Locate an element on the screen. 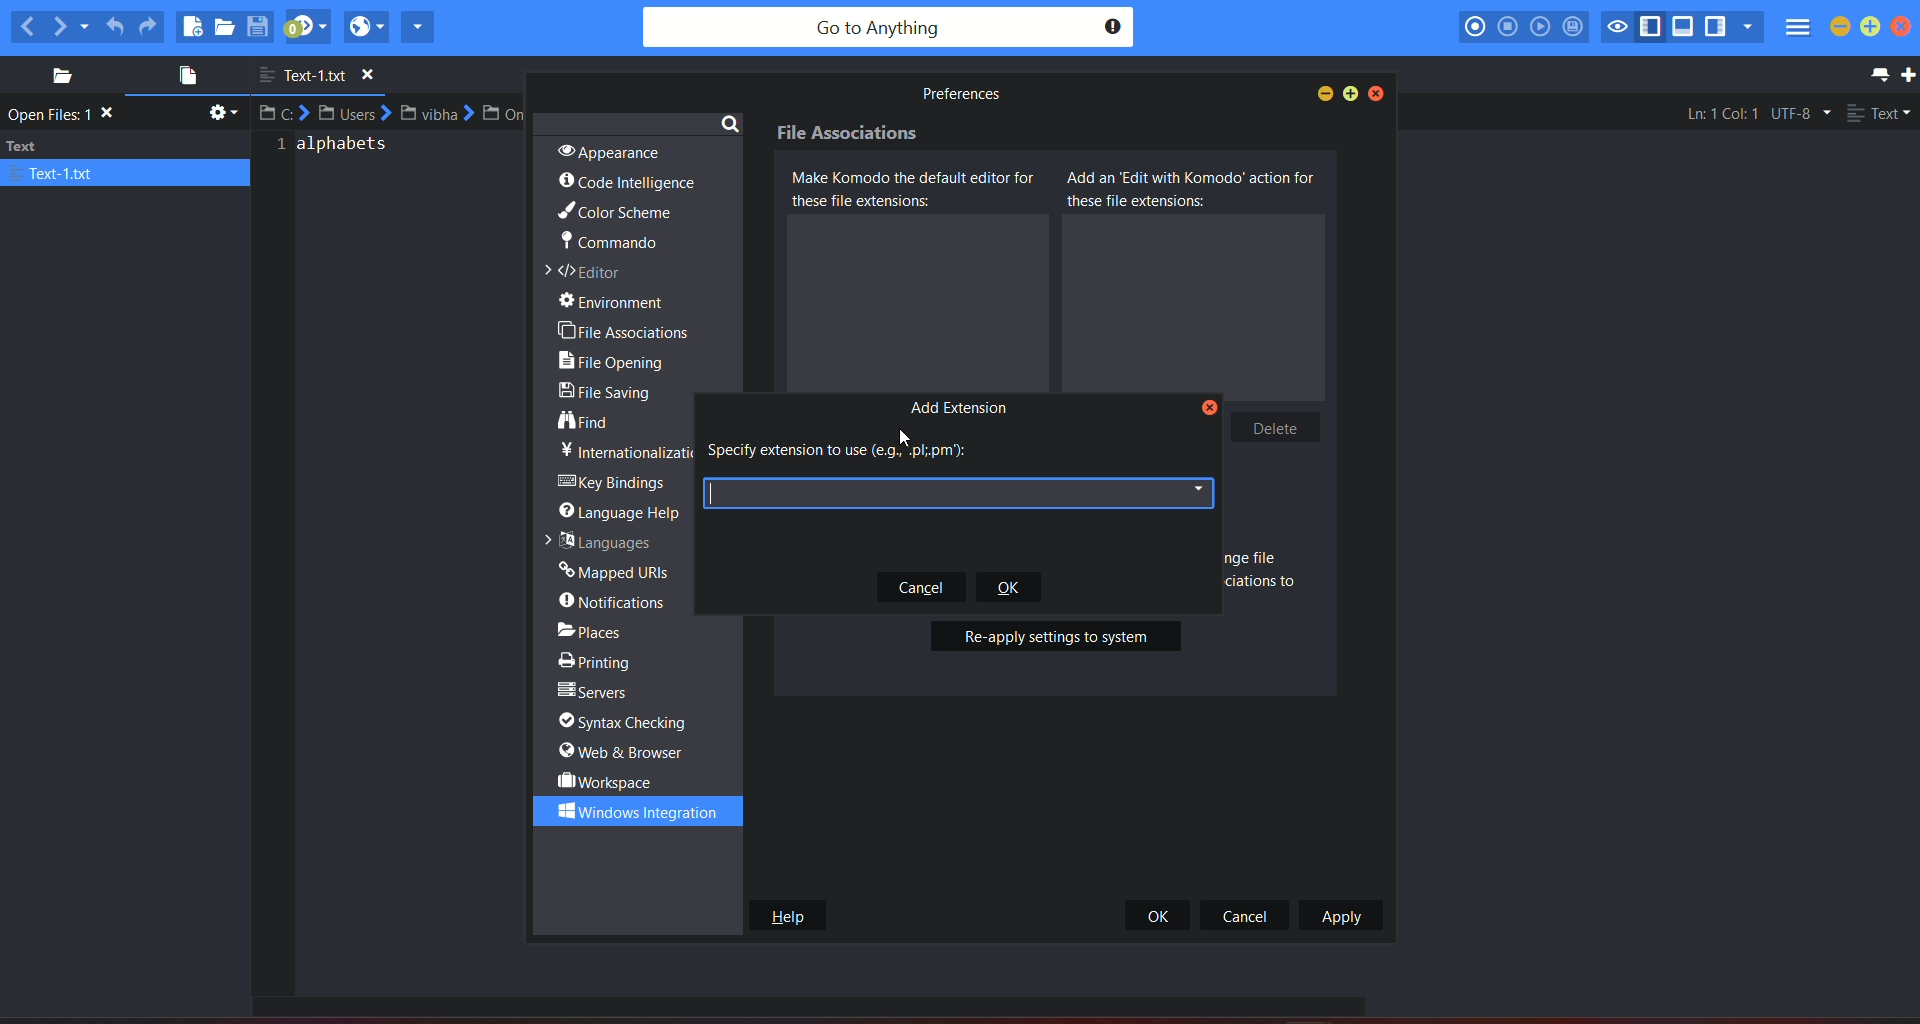  settings is located at coordinates (220, 116).